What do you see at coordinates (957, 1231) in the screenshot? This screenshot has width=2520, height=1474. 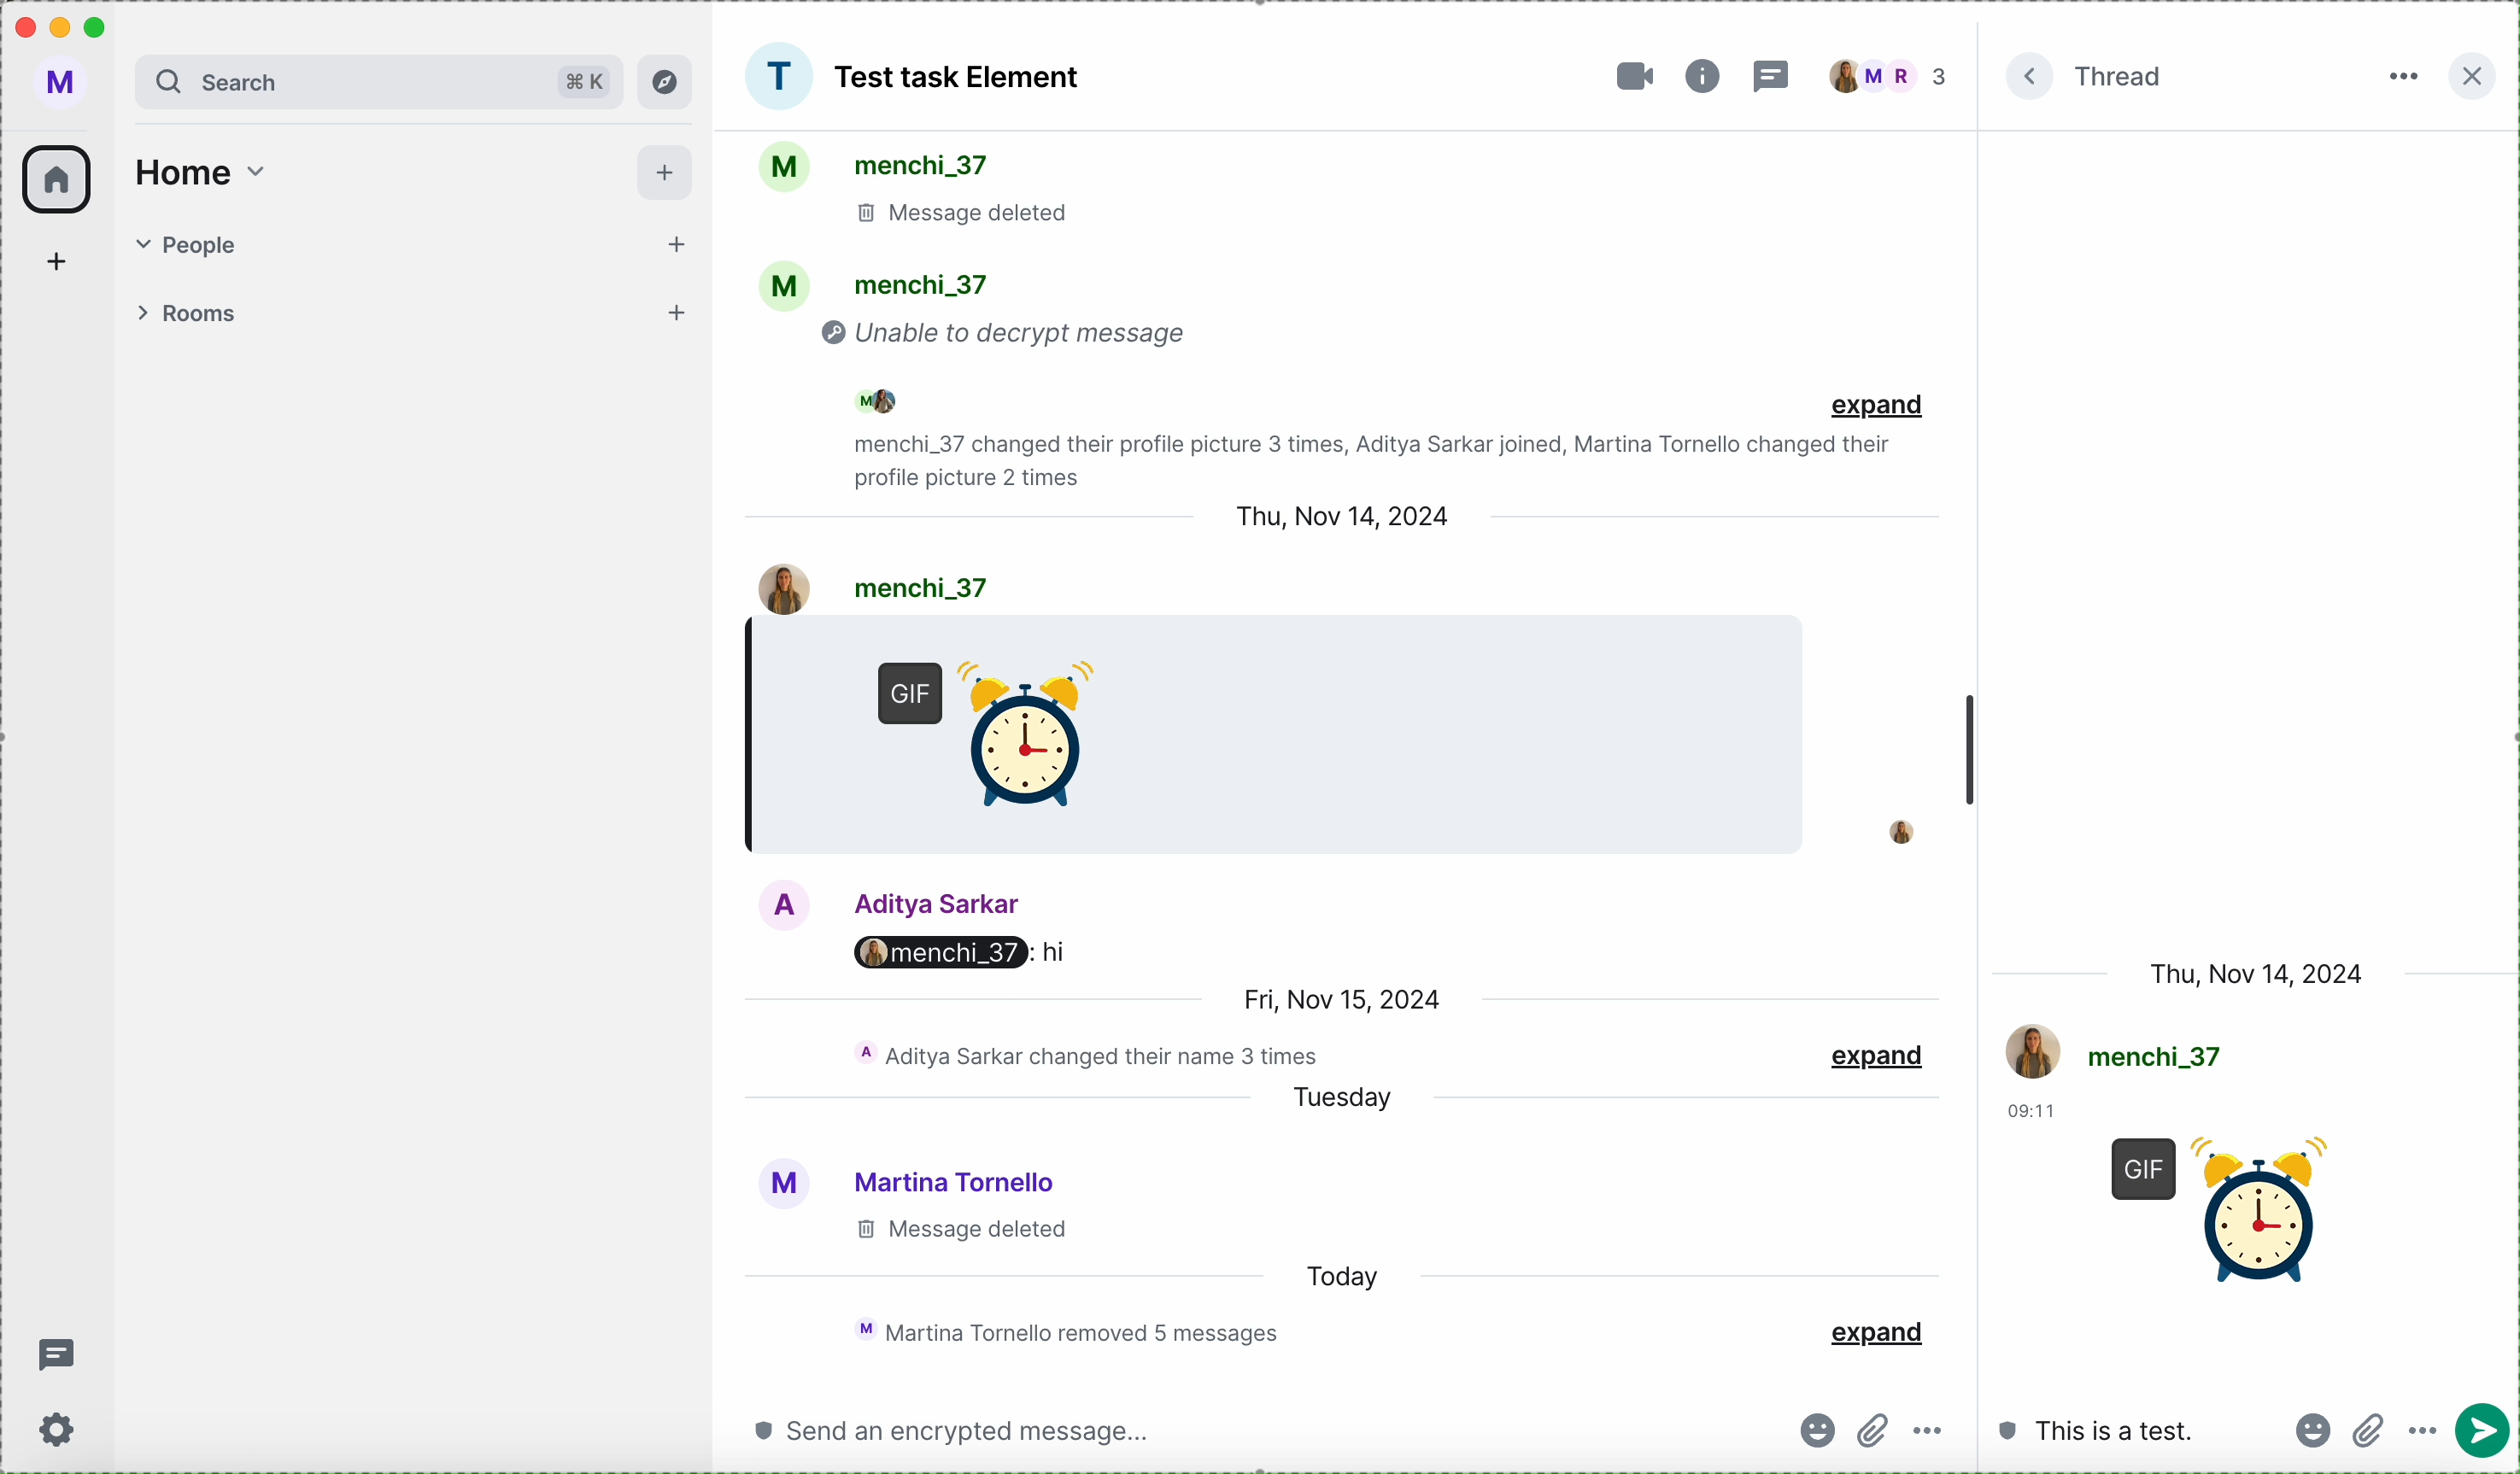 I see `message deleted` at bounding box center [957, 1231].